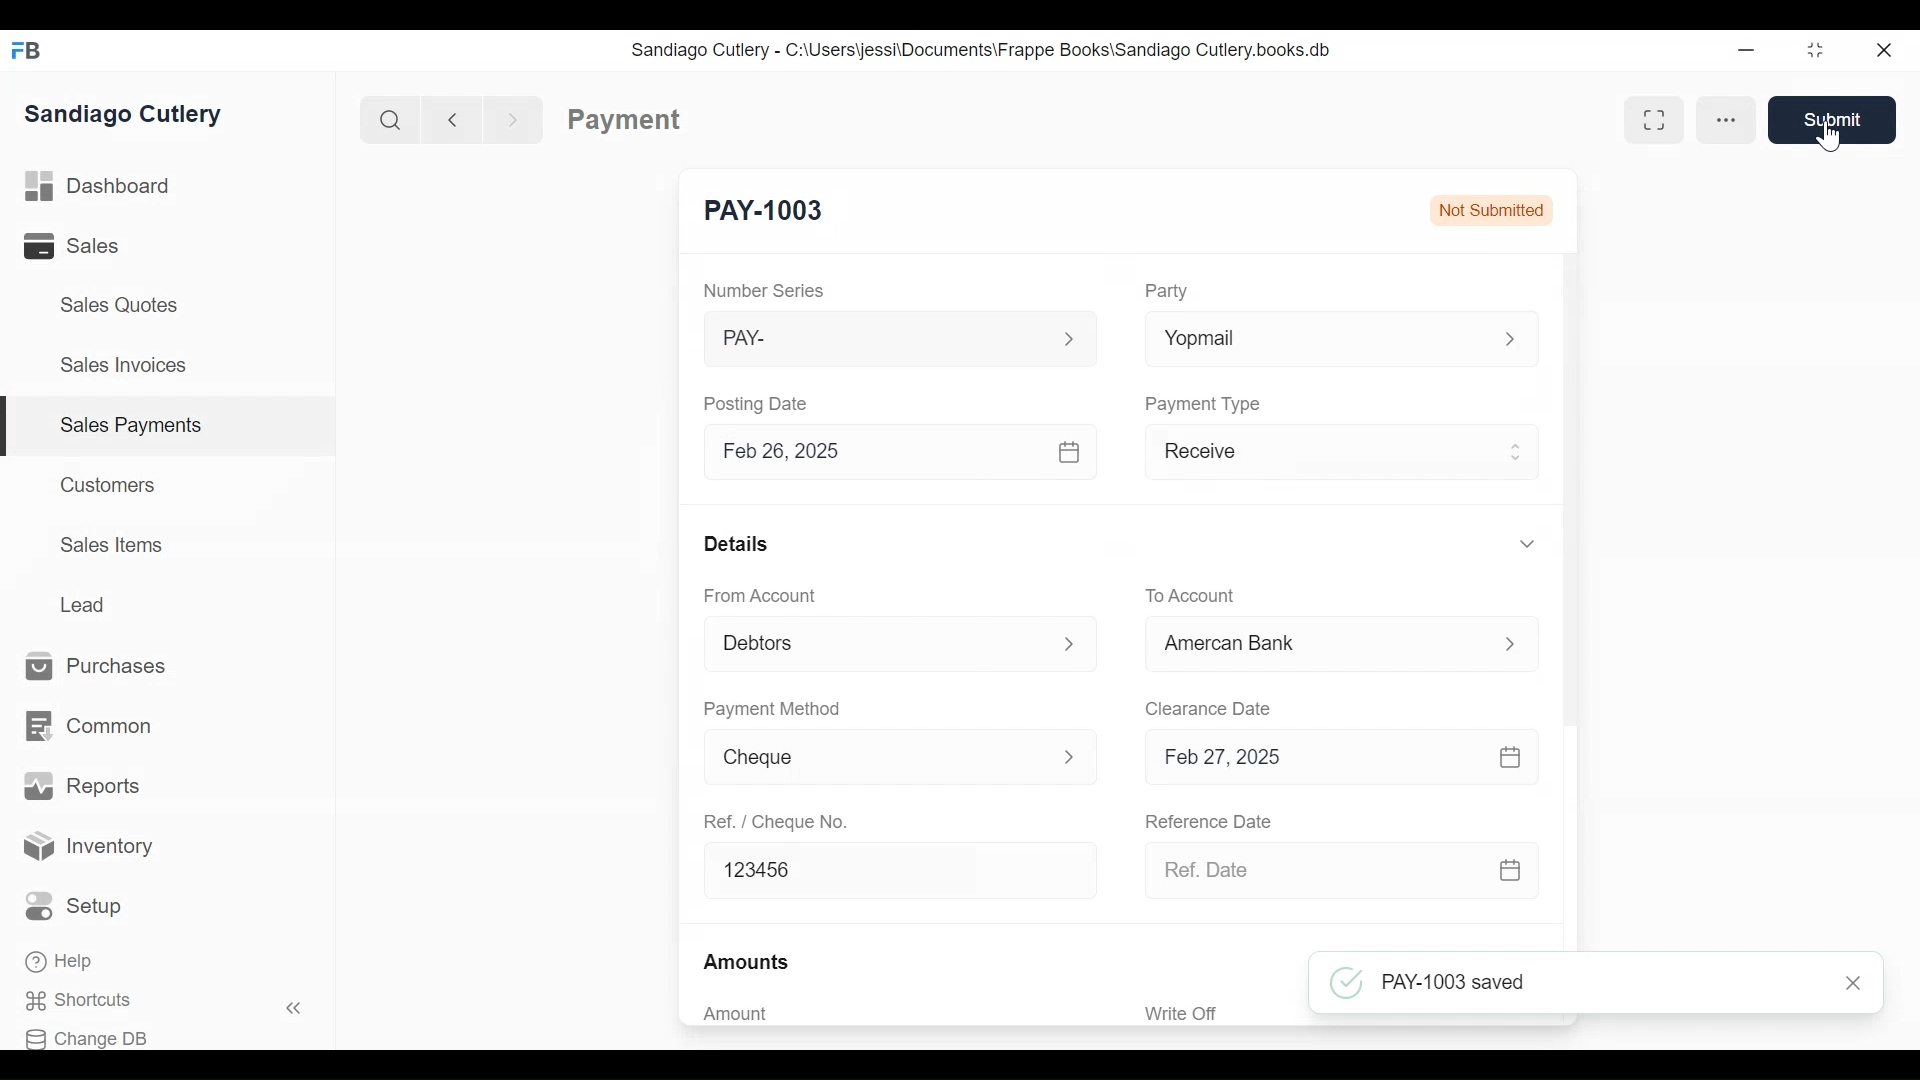  What do you see at coordinates (762, 594) in the screenshot?
I see `From Account` at bounding box center [762, 594].